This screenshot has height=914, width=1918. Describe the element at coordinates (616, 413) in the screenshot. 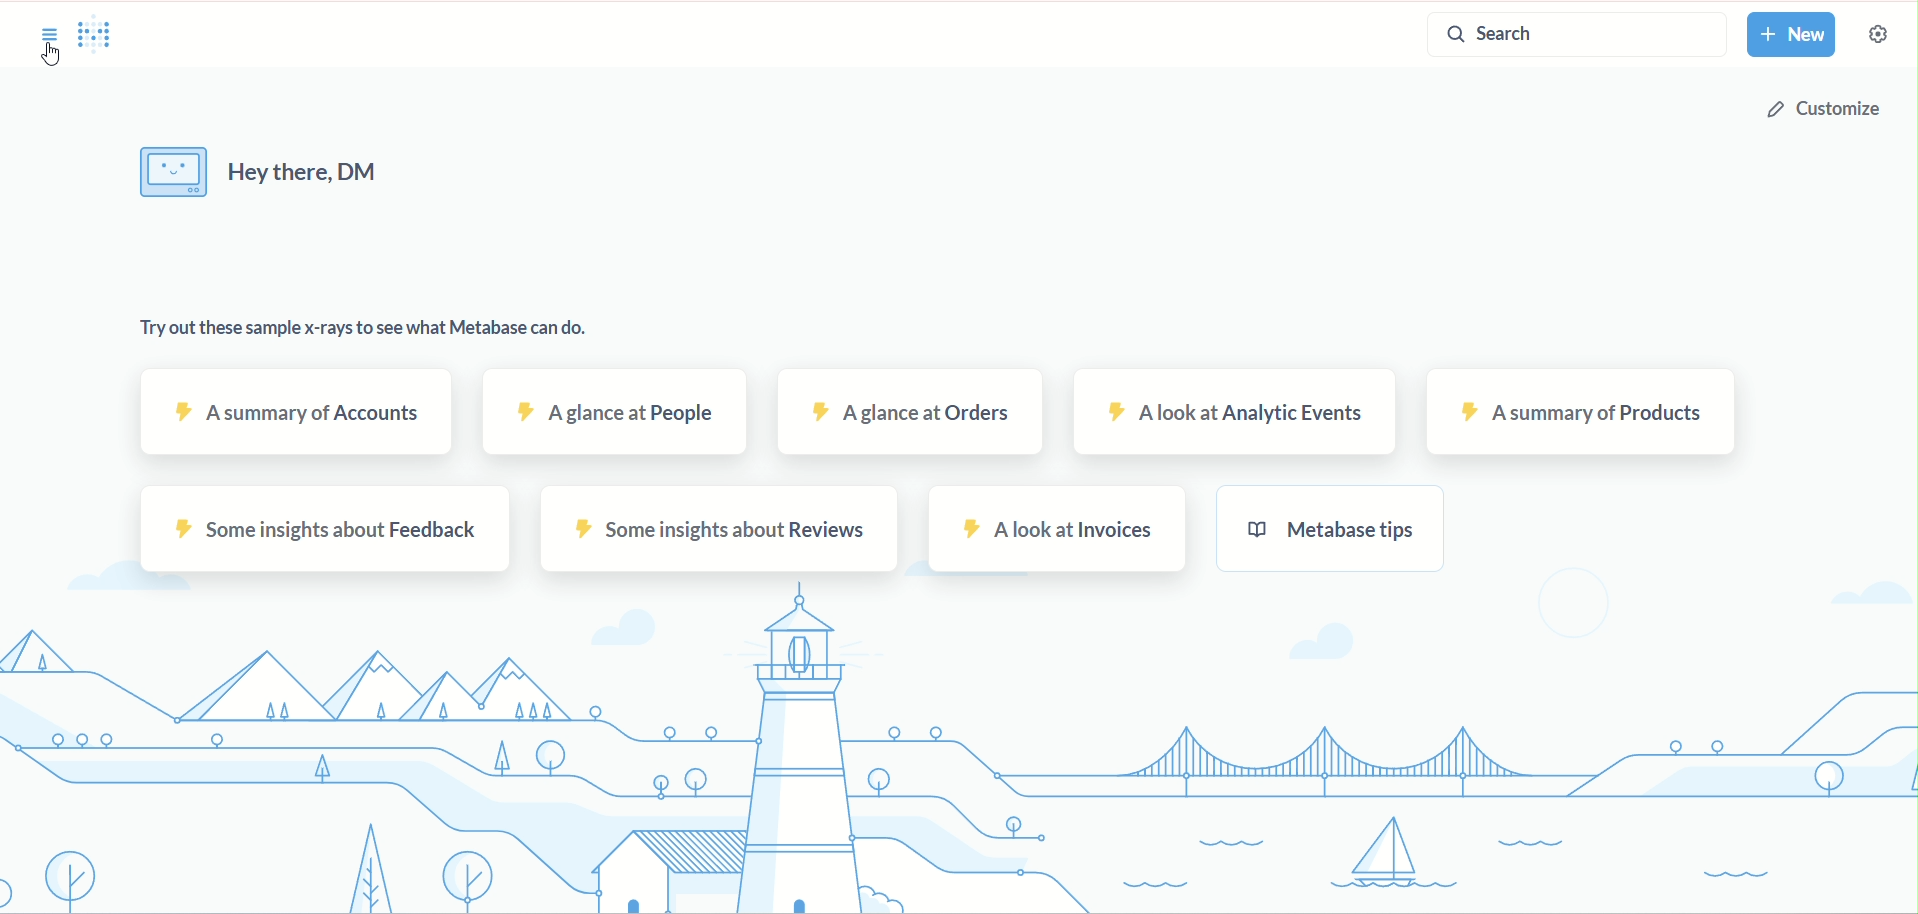

I see `A glance at people` at that location.